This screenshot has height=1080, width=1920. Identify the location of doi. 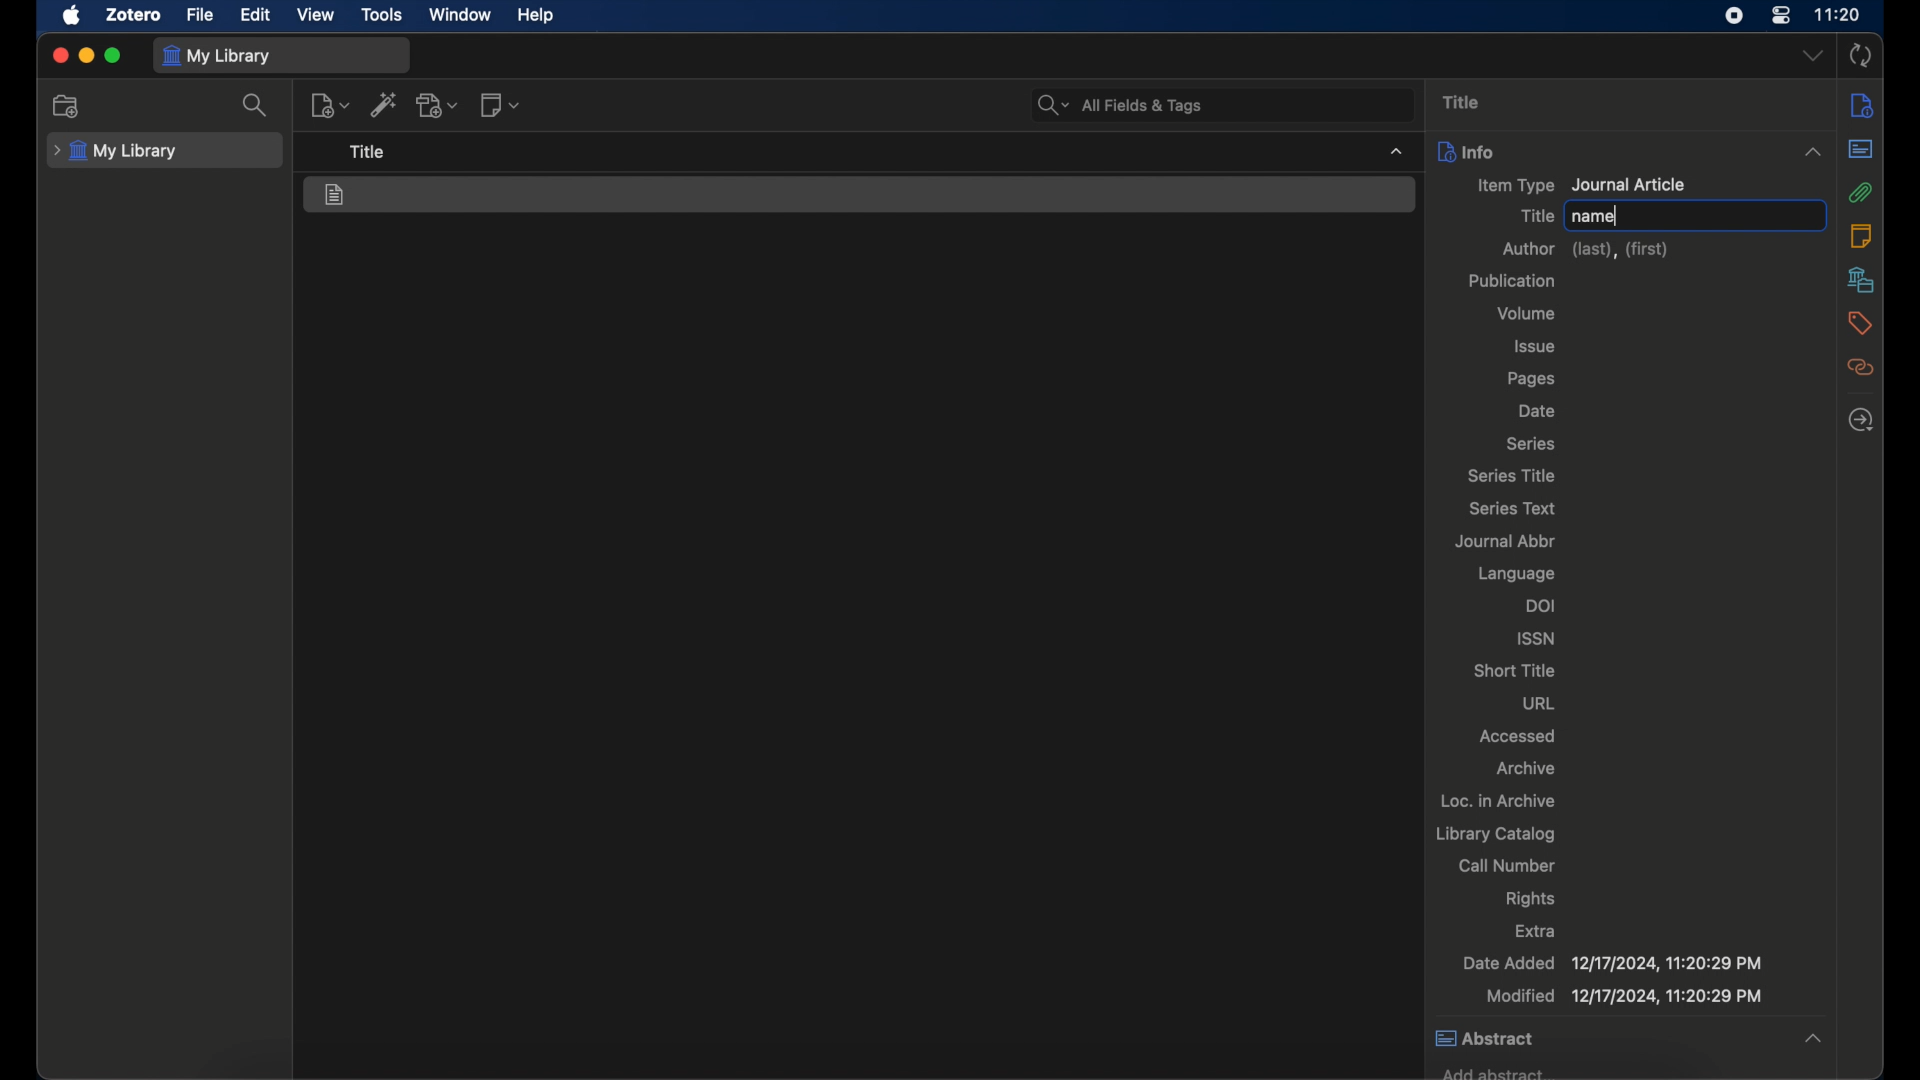
(1542, 605).